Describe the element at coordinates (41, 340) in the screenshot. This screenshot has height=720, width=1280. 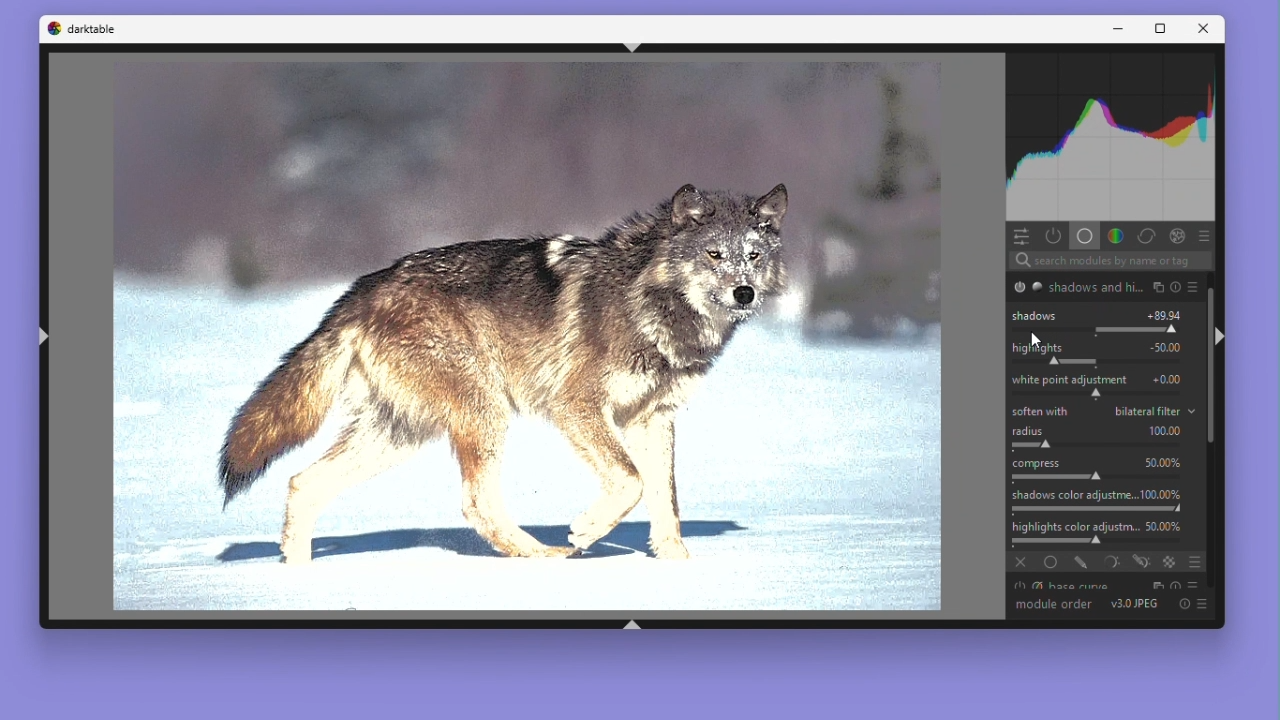
I see `shift+ctrl+l` at that location.